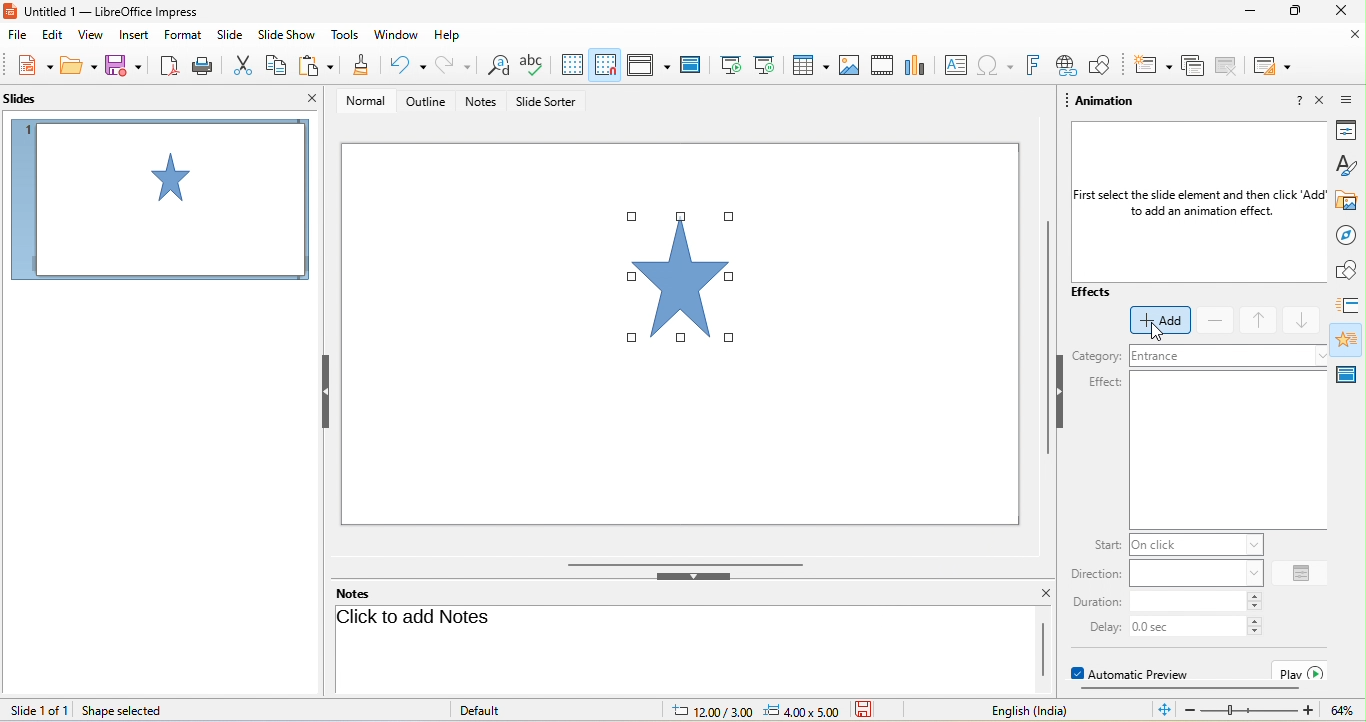 The image size is (1366, 722). I want to click on duplicate slide, so click(1226, 67).